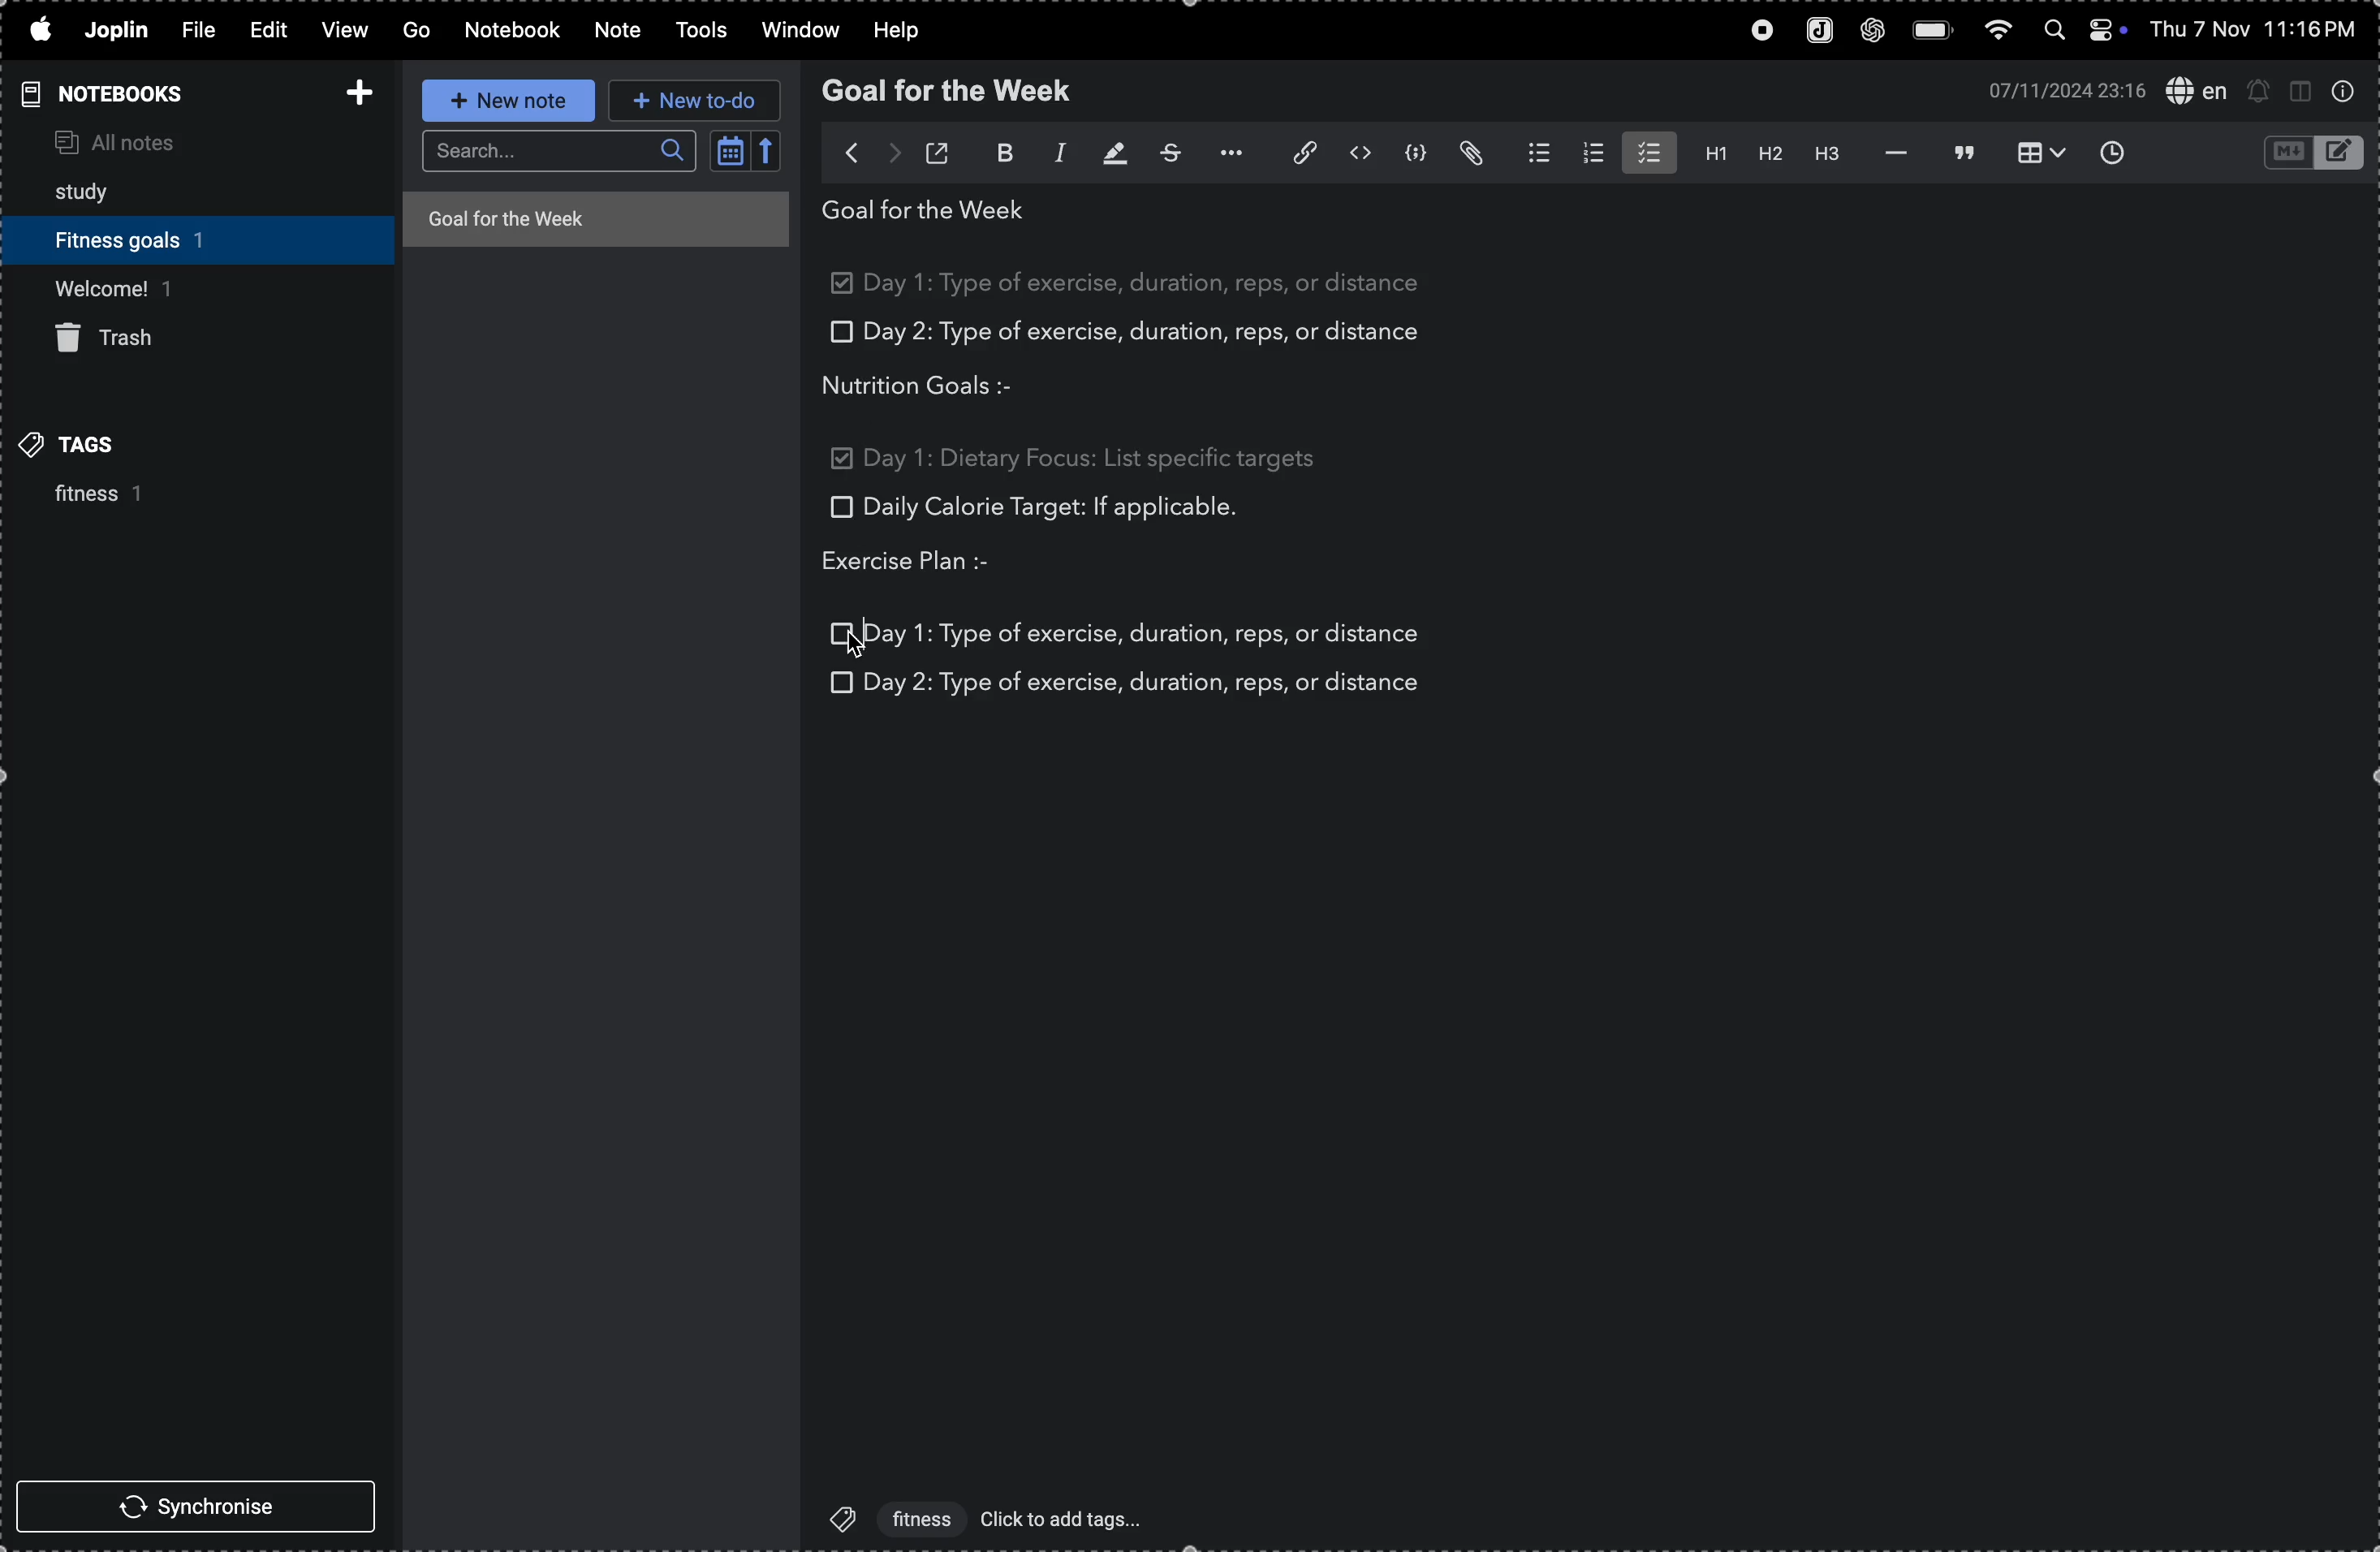 This screenshot has height=1552, width=2380. I want to click on chatgpt, so click(1870, 31).